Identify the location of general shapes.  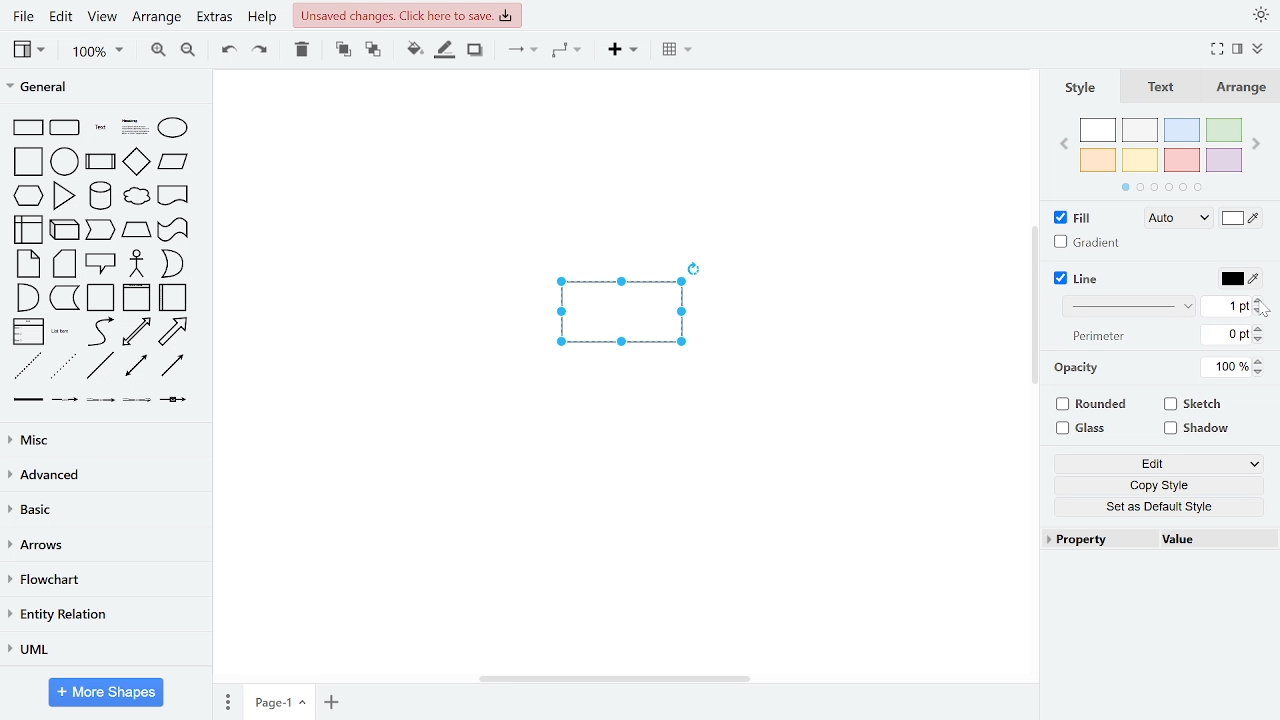
(173, 366).